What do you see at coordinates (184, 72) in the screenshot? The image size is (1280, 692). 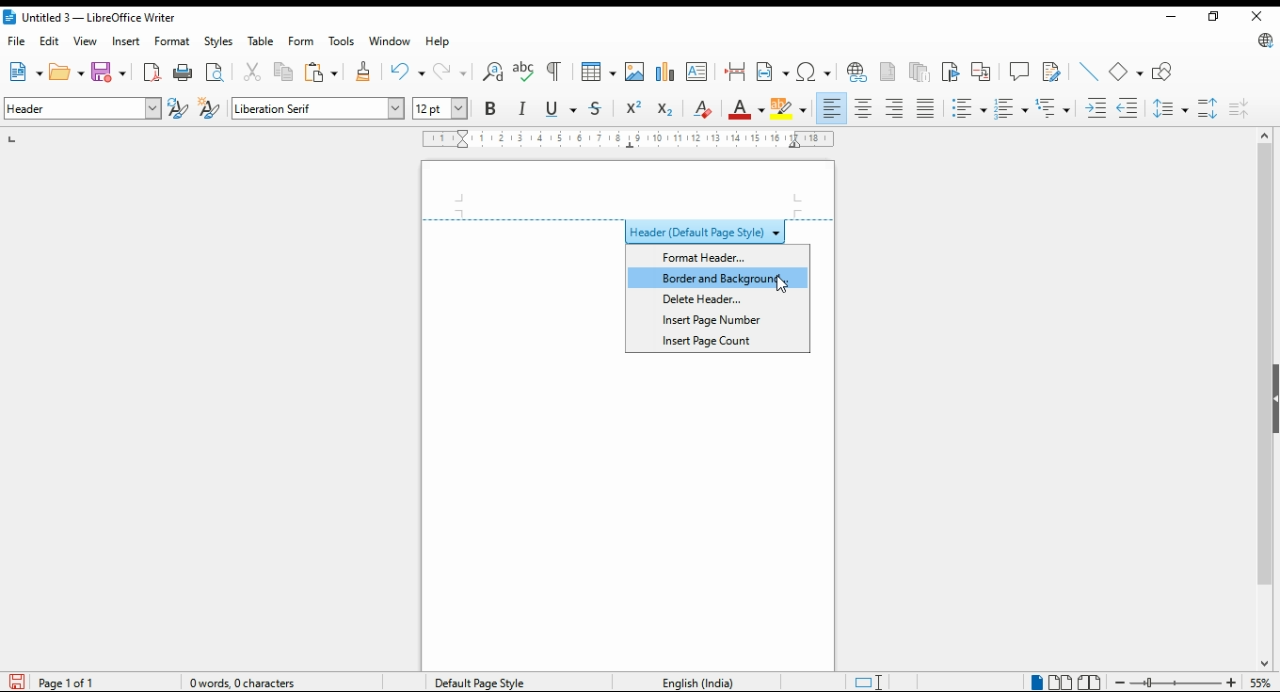 I see `print` at bounding box center [184, 72].